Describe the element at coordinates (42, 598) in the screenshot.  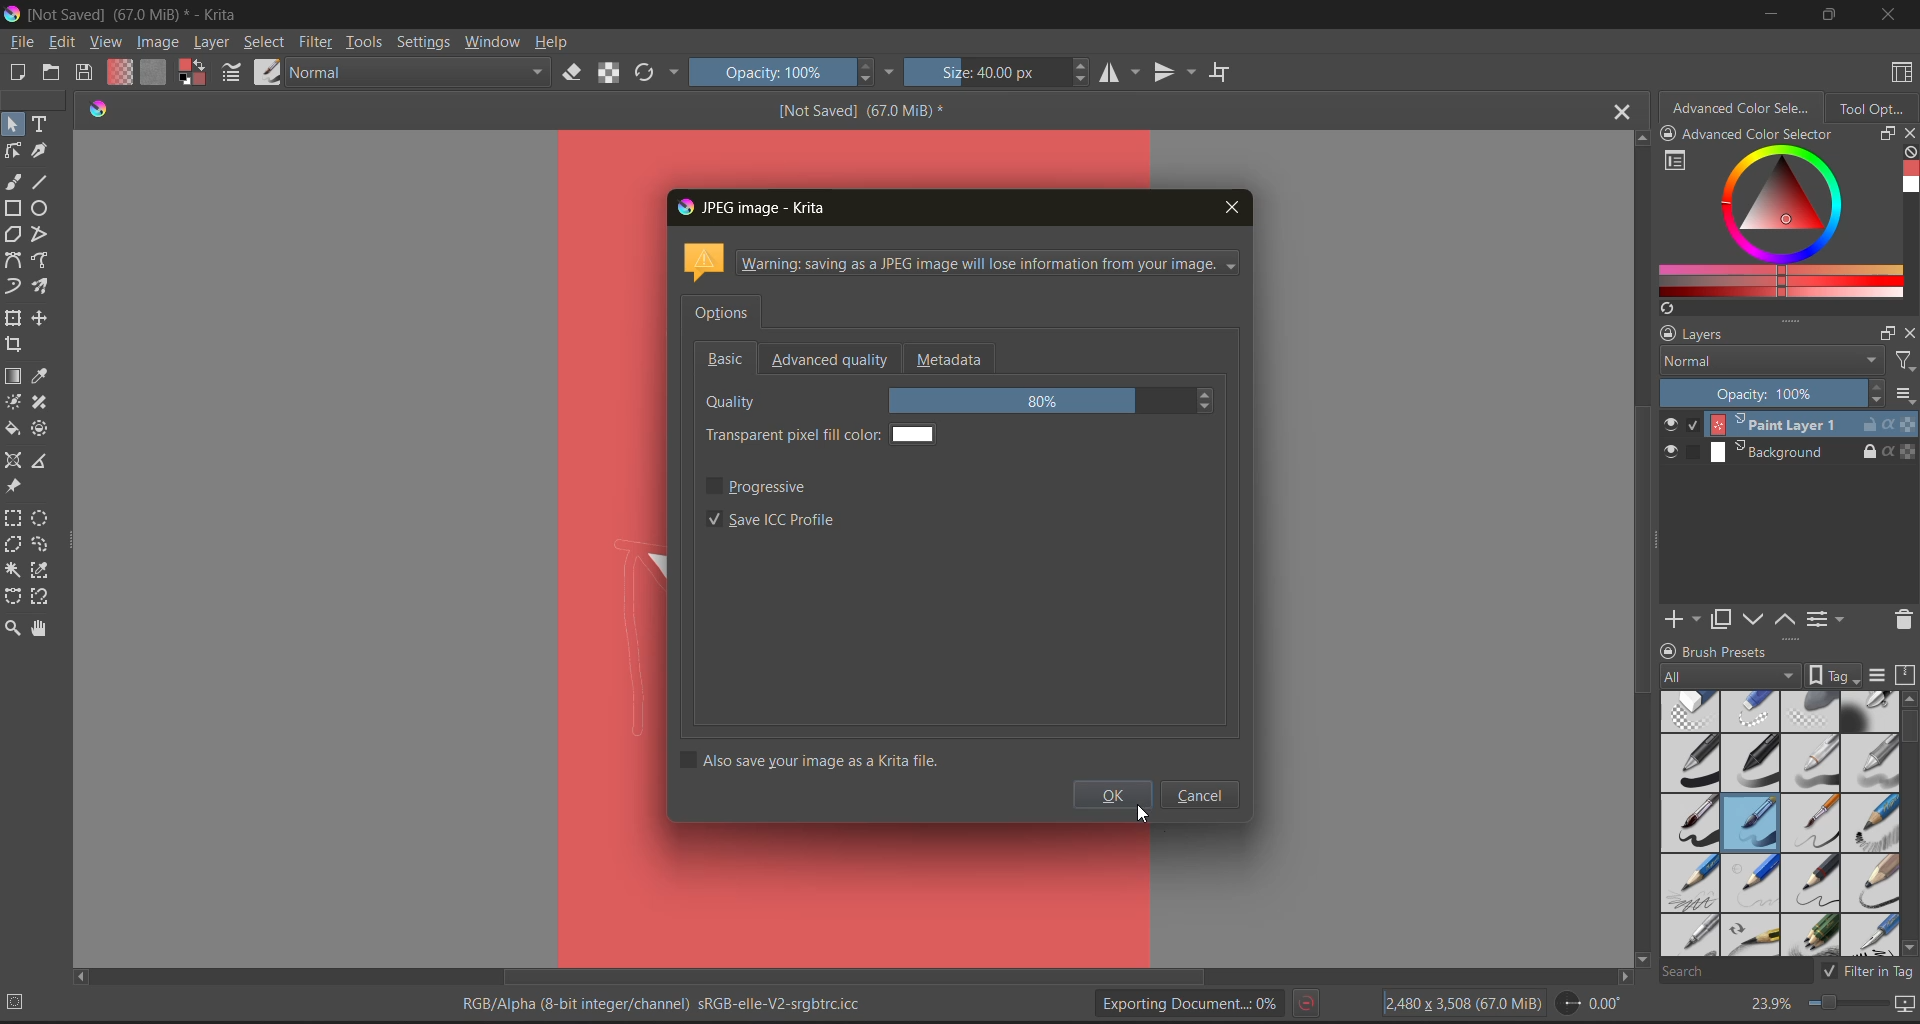
I see `tools` at that location.